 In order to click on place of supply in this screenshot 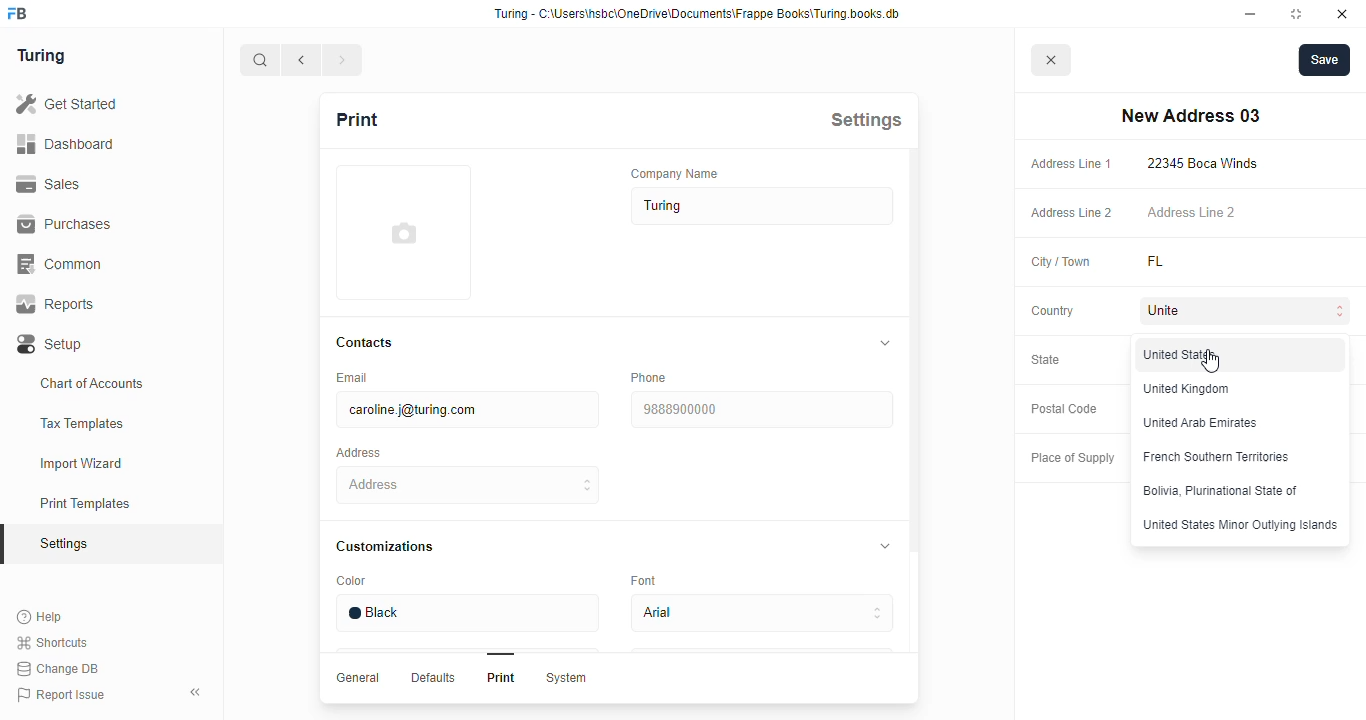, I will do `click(1072, 459)`.